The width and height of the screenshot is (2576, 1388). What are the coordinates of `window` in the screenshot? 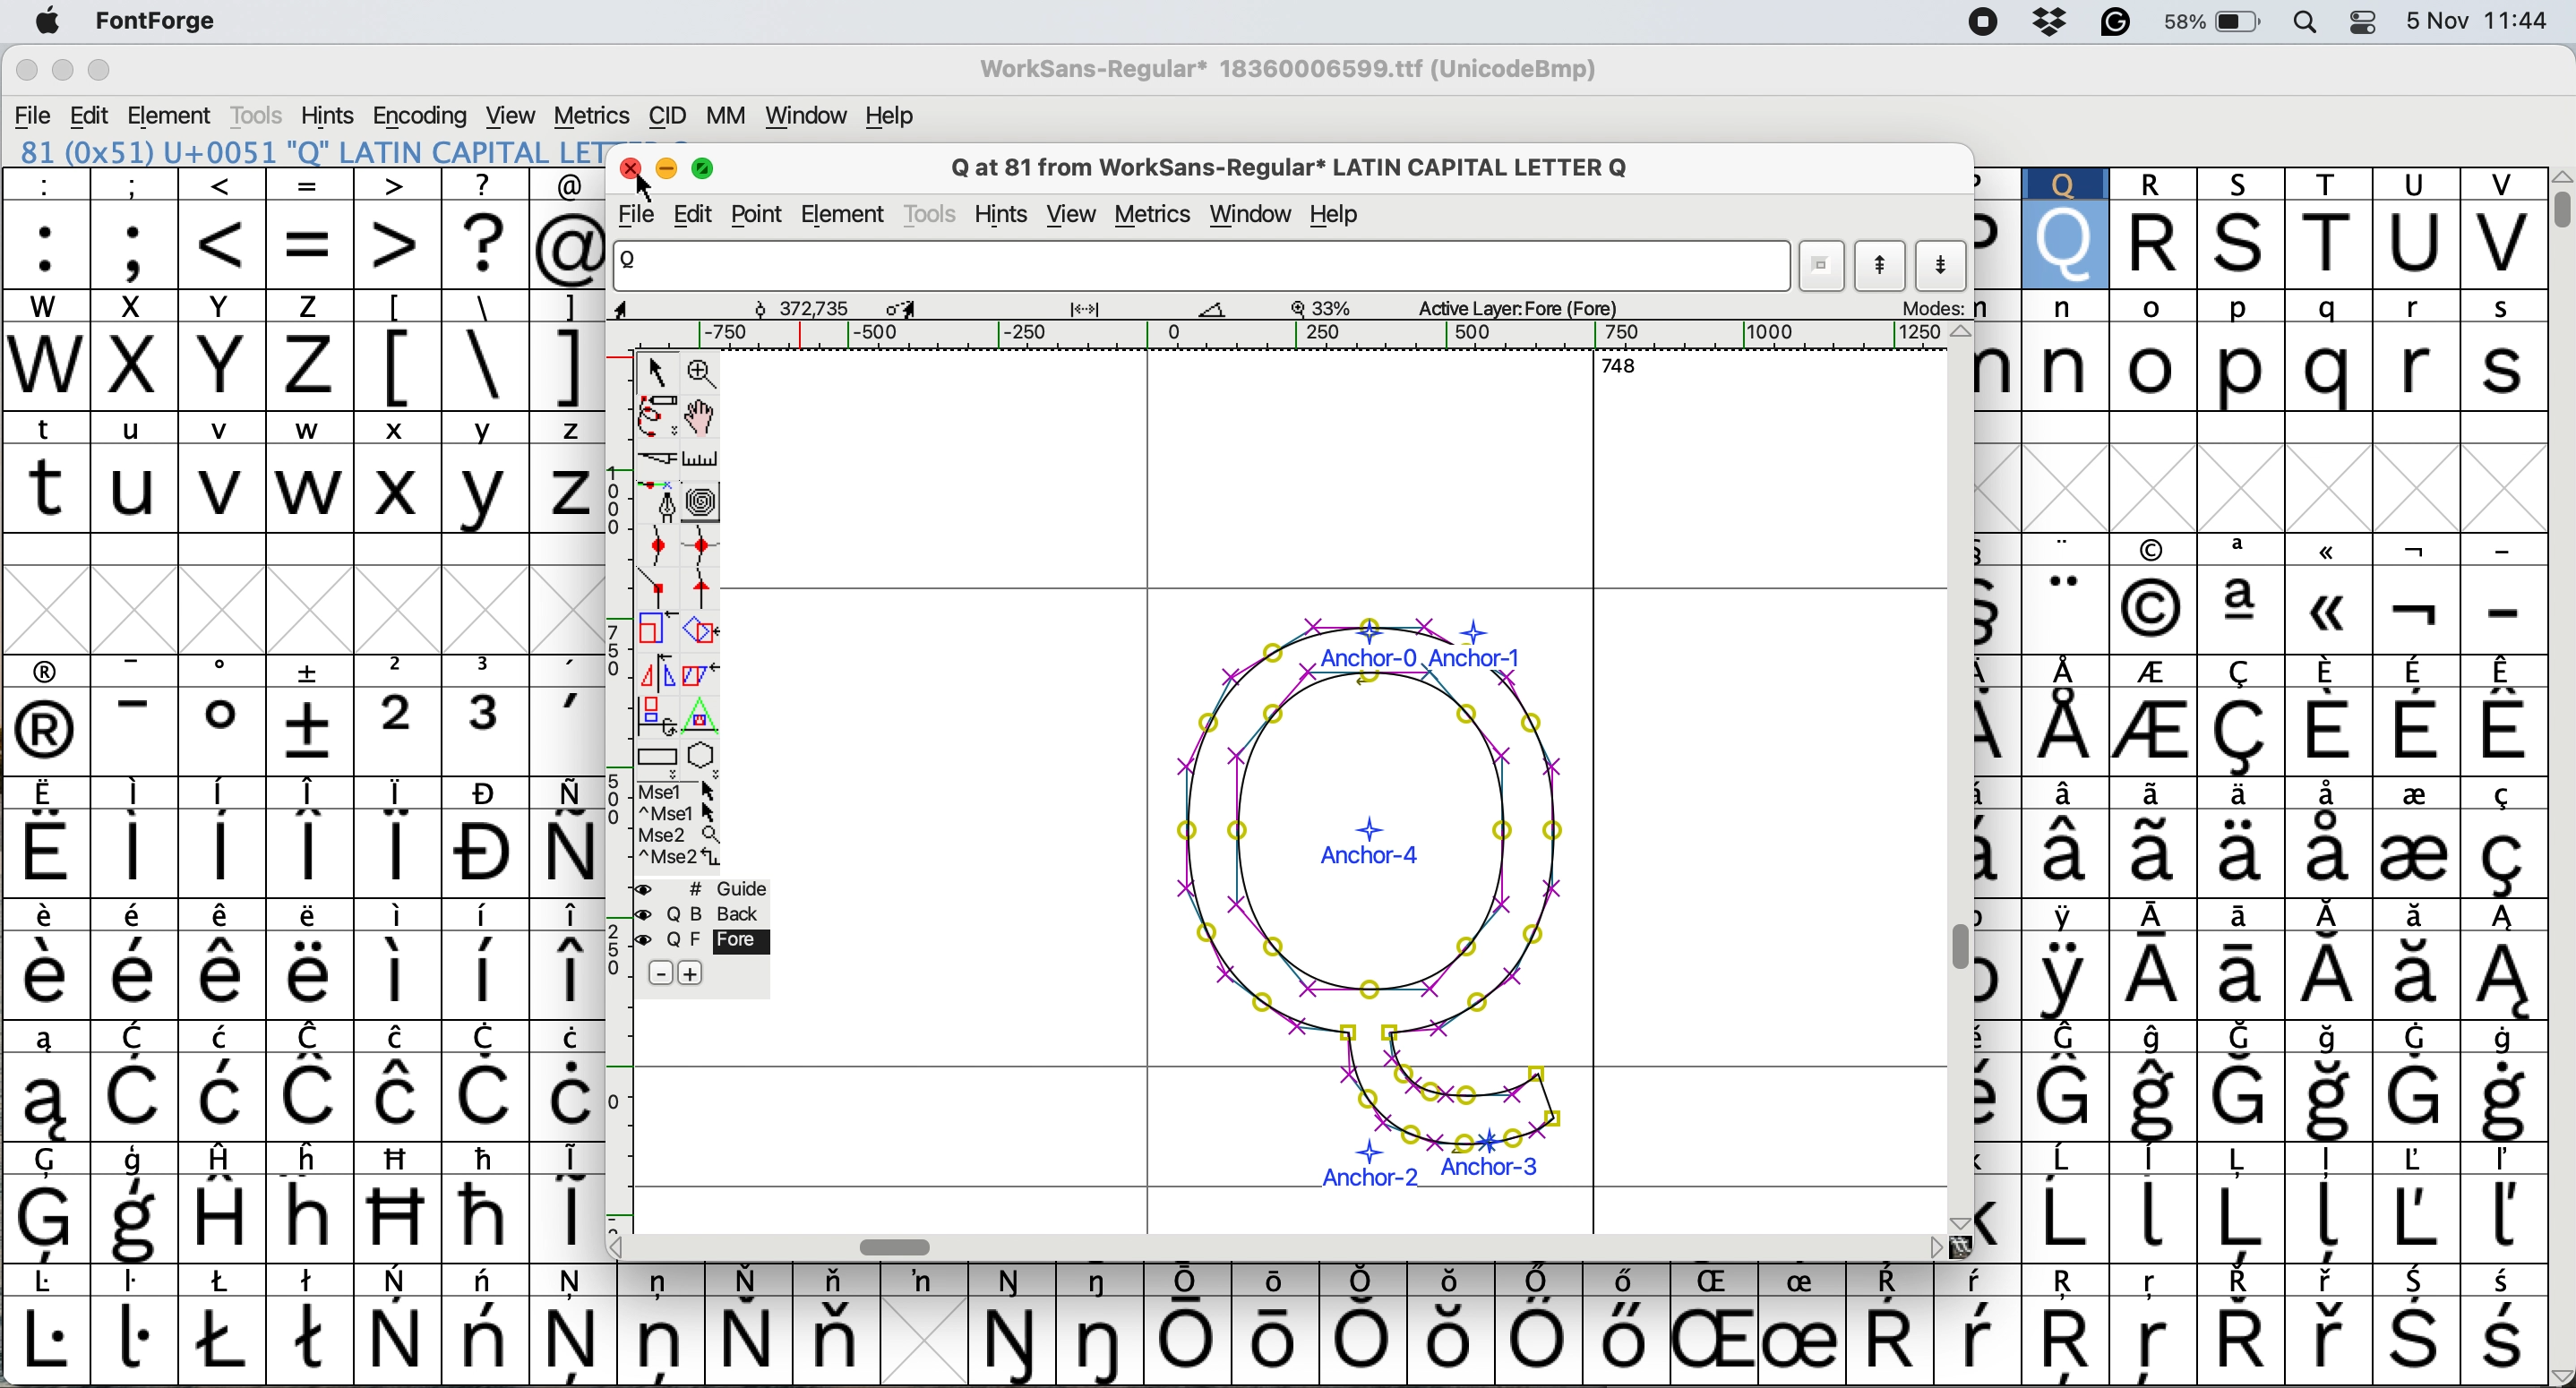 It's located at (809, 115).